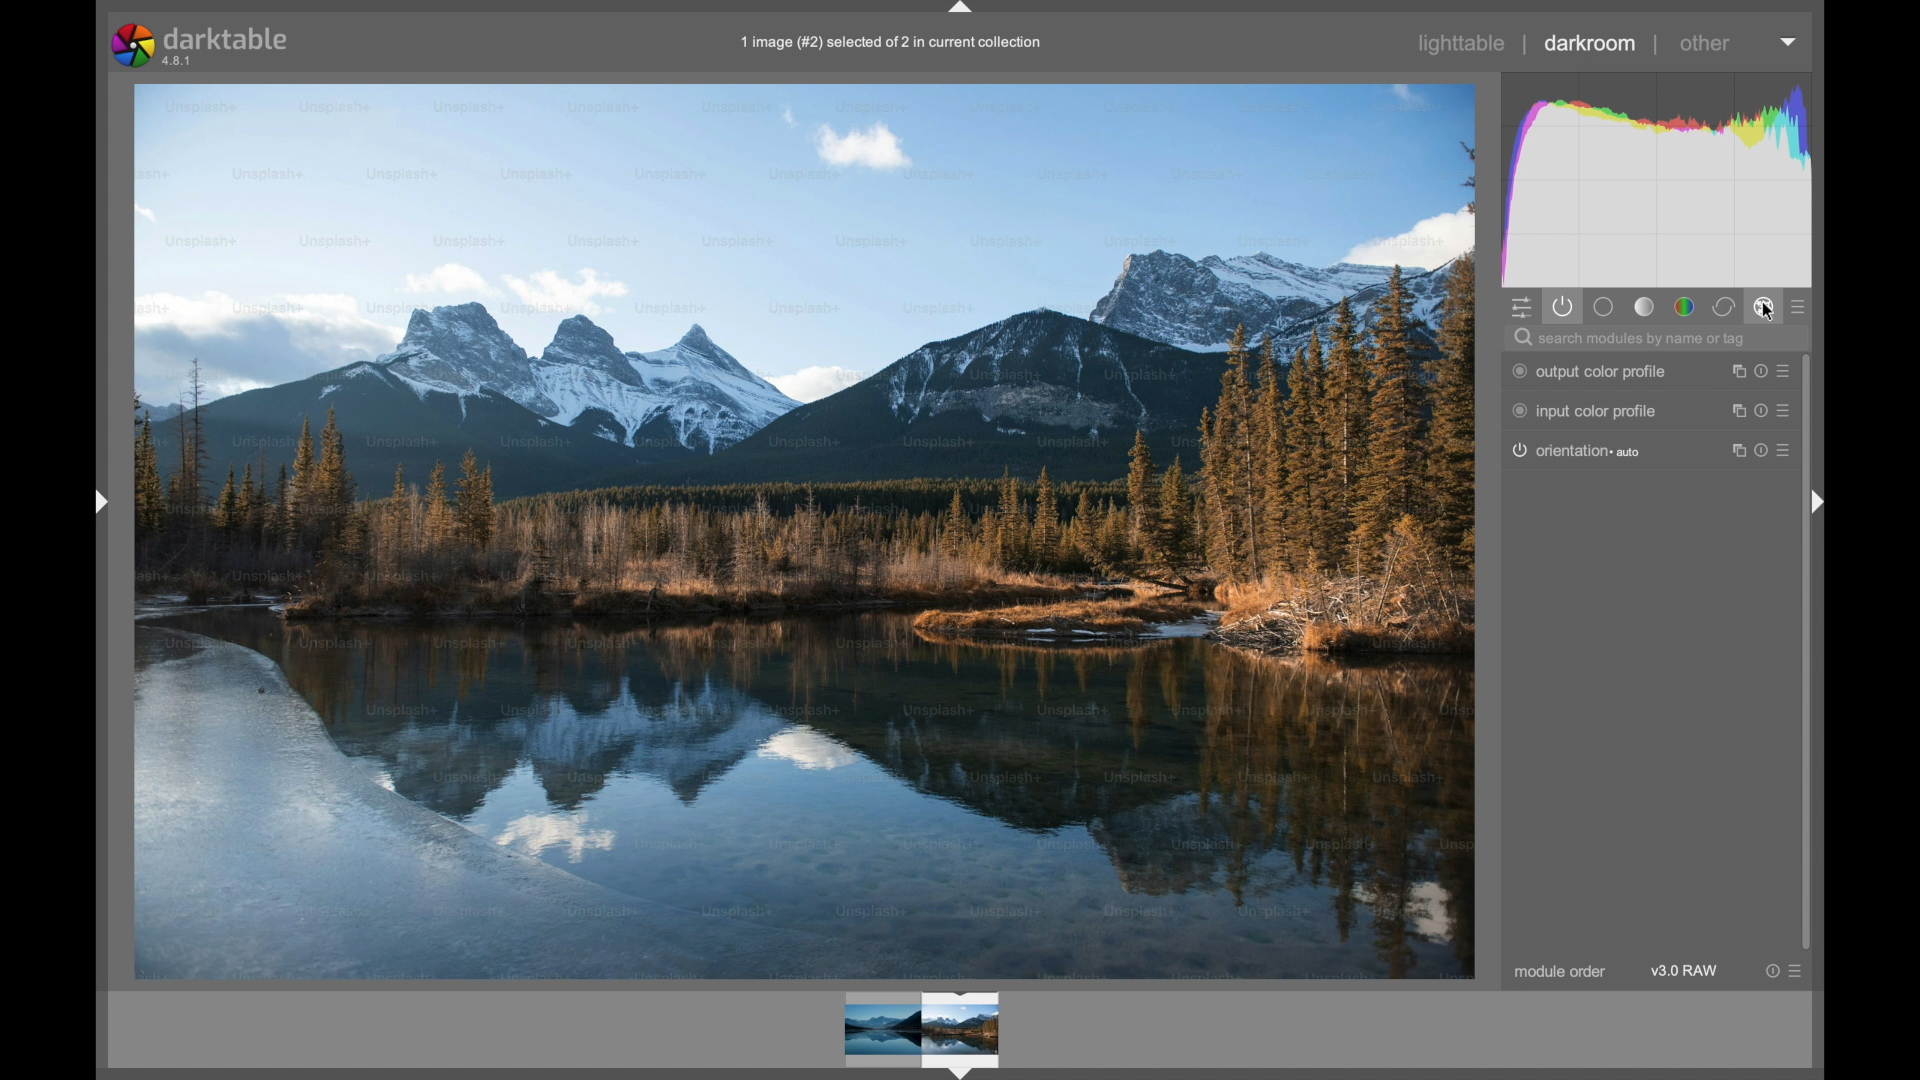  What do you see at coordinates (1799, 970) in the screenshot?
I see `presets` at bounding box center [1799, 970].